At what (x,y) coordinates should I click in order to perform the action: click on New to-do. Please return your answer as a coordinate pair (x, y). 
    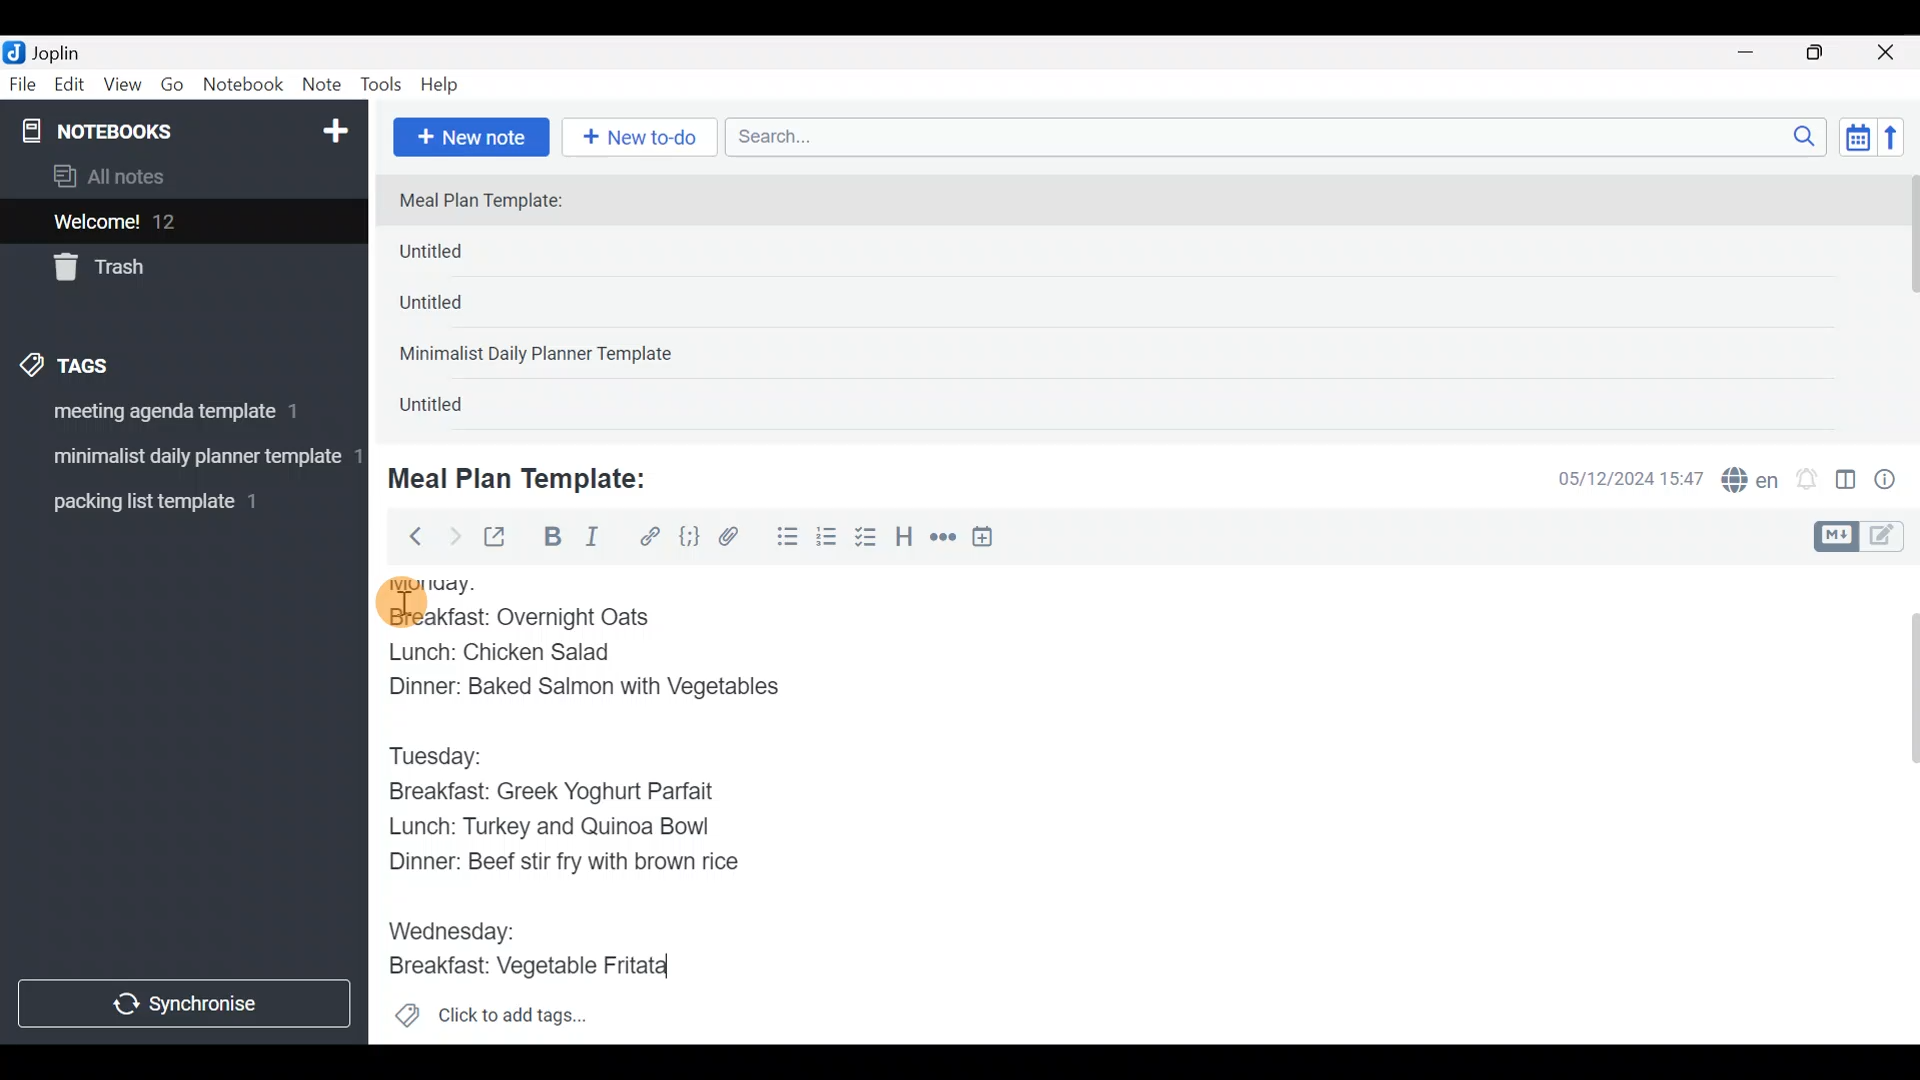
    Looking at the image, I should click on (644, 139).